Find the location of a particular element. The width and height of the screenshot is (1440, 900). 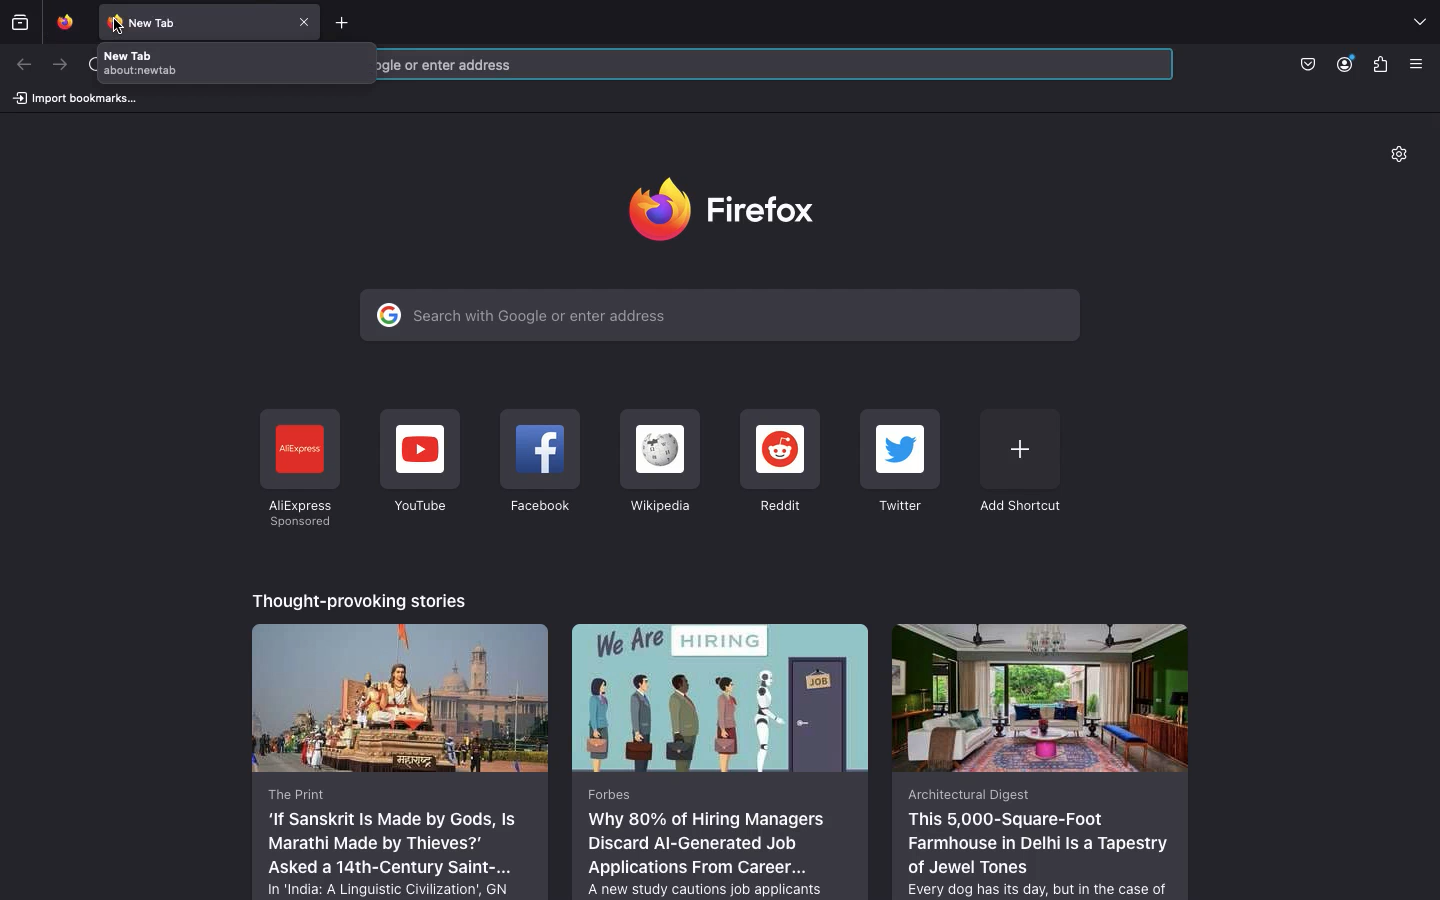

Next page is located at coordinates (58, 65).